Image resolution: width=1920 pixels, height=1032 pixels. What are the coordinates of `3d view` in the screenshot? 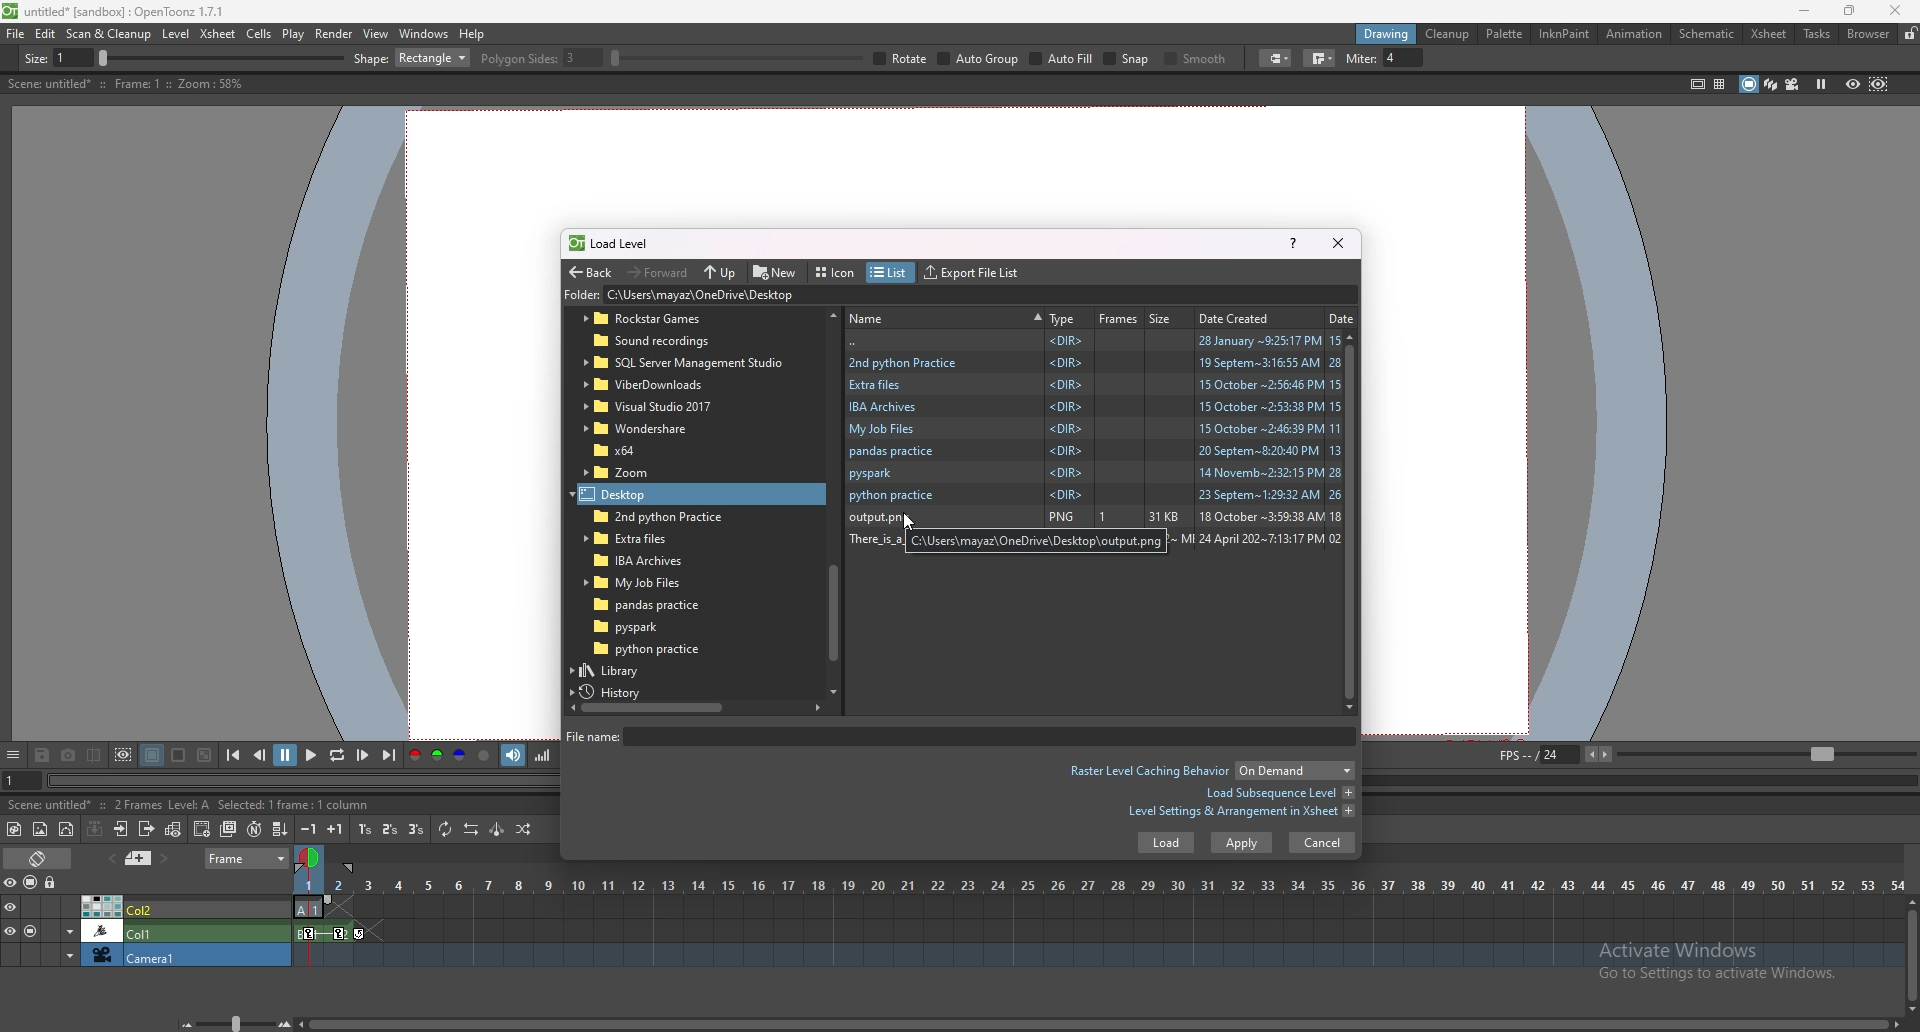 It's located at (1772, 83).